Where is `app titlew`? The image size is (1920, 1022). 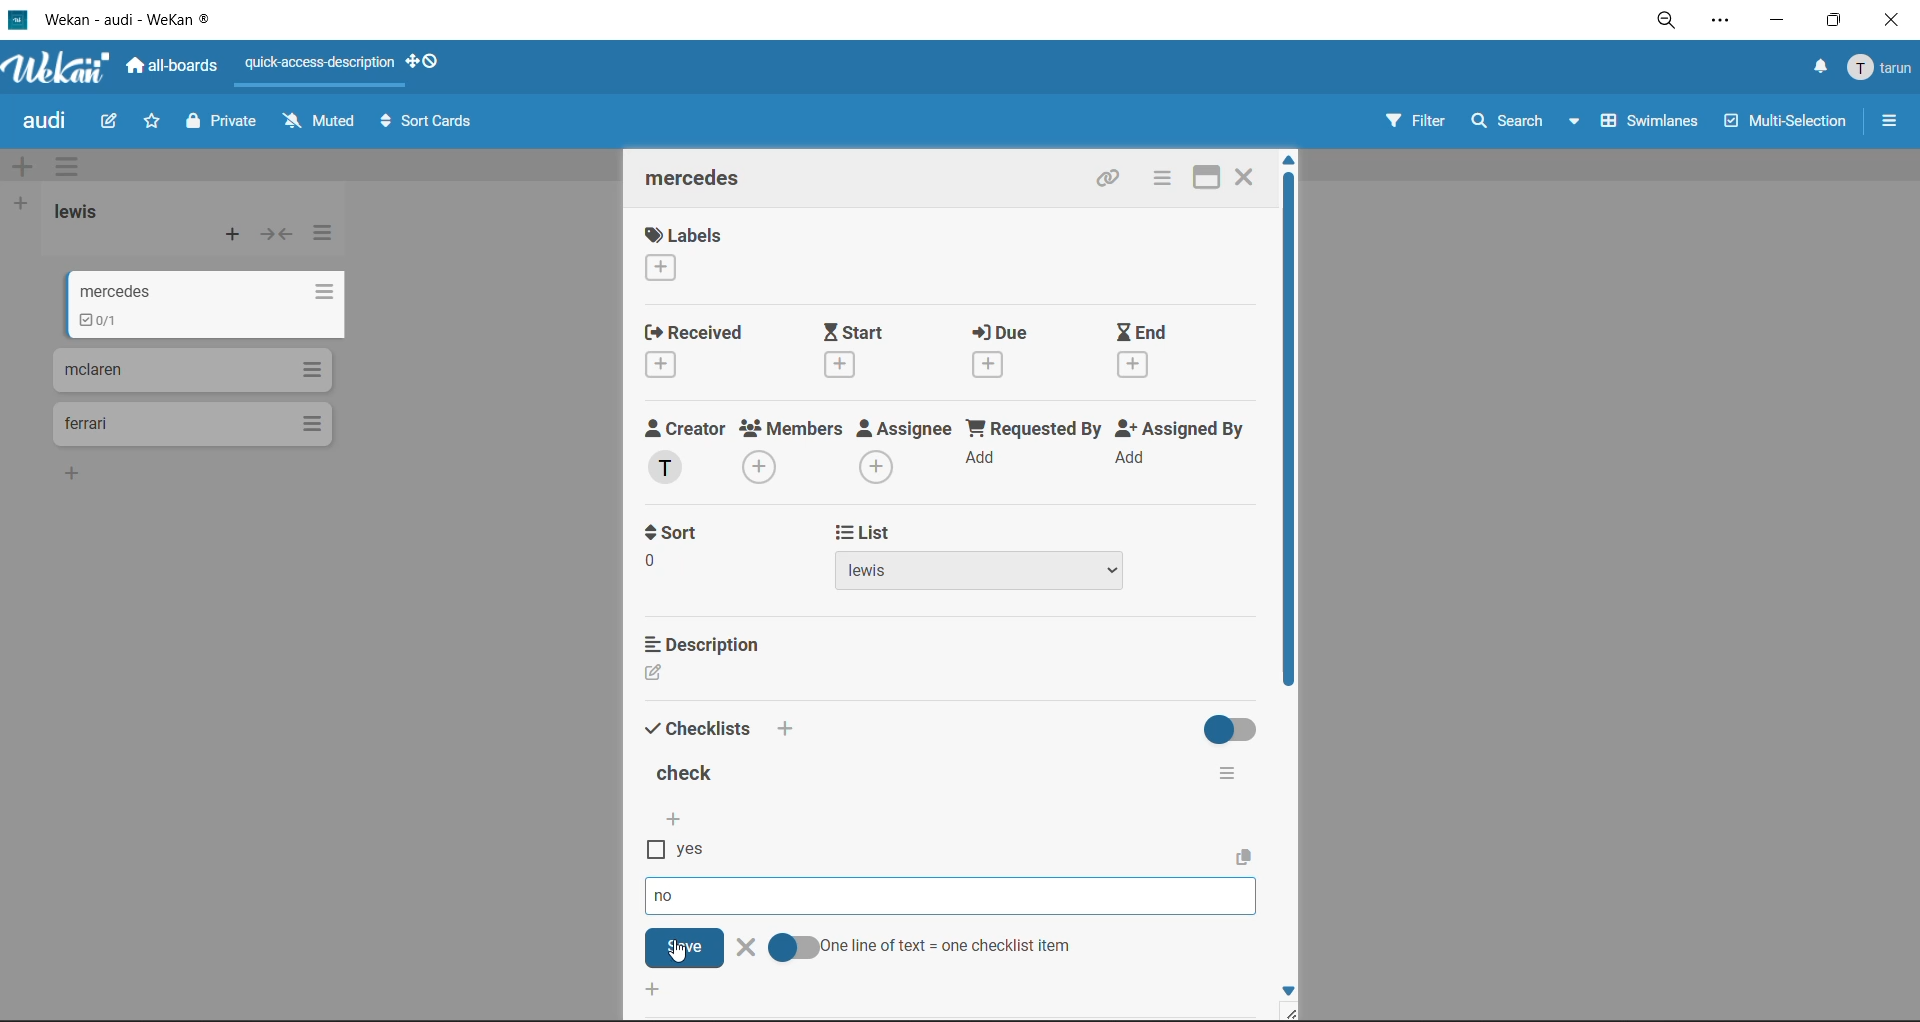 app titlew is located at coordinates (158, 23).